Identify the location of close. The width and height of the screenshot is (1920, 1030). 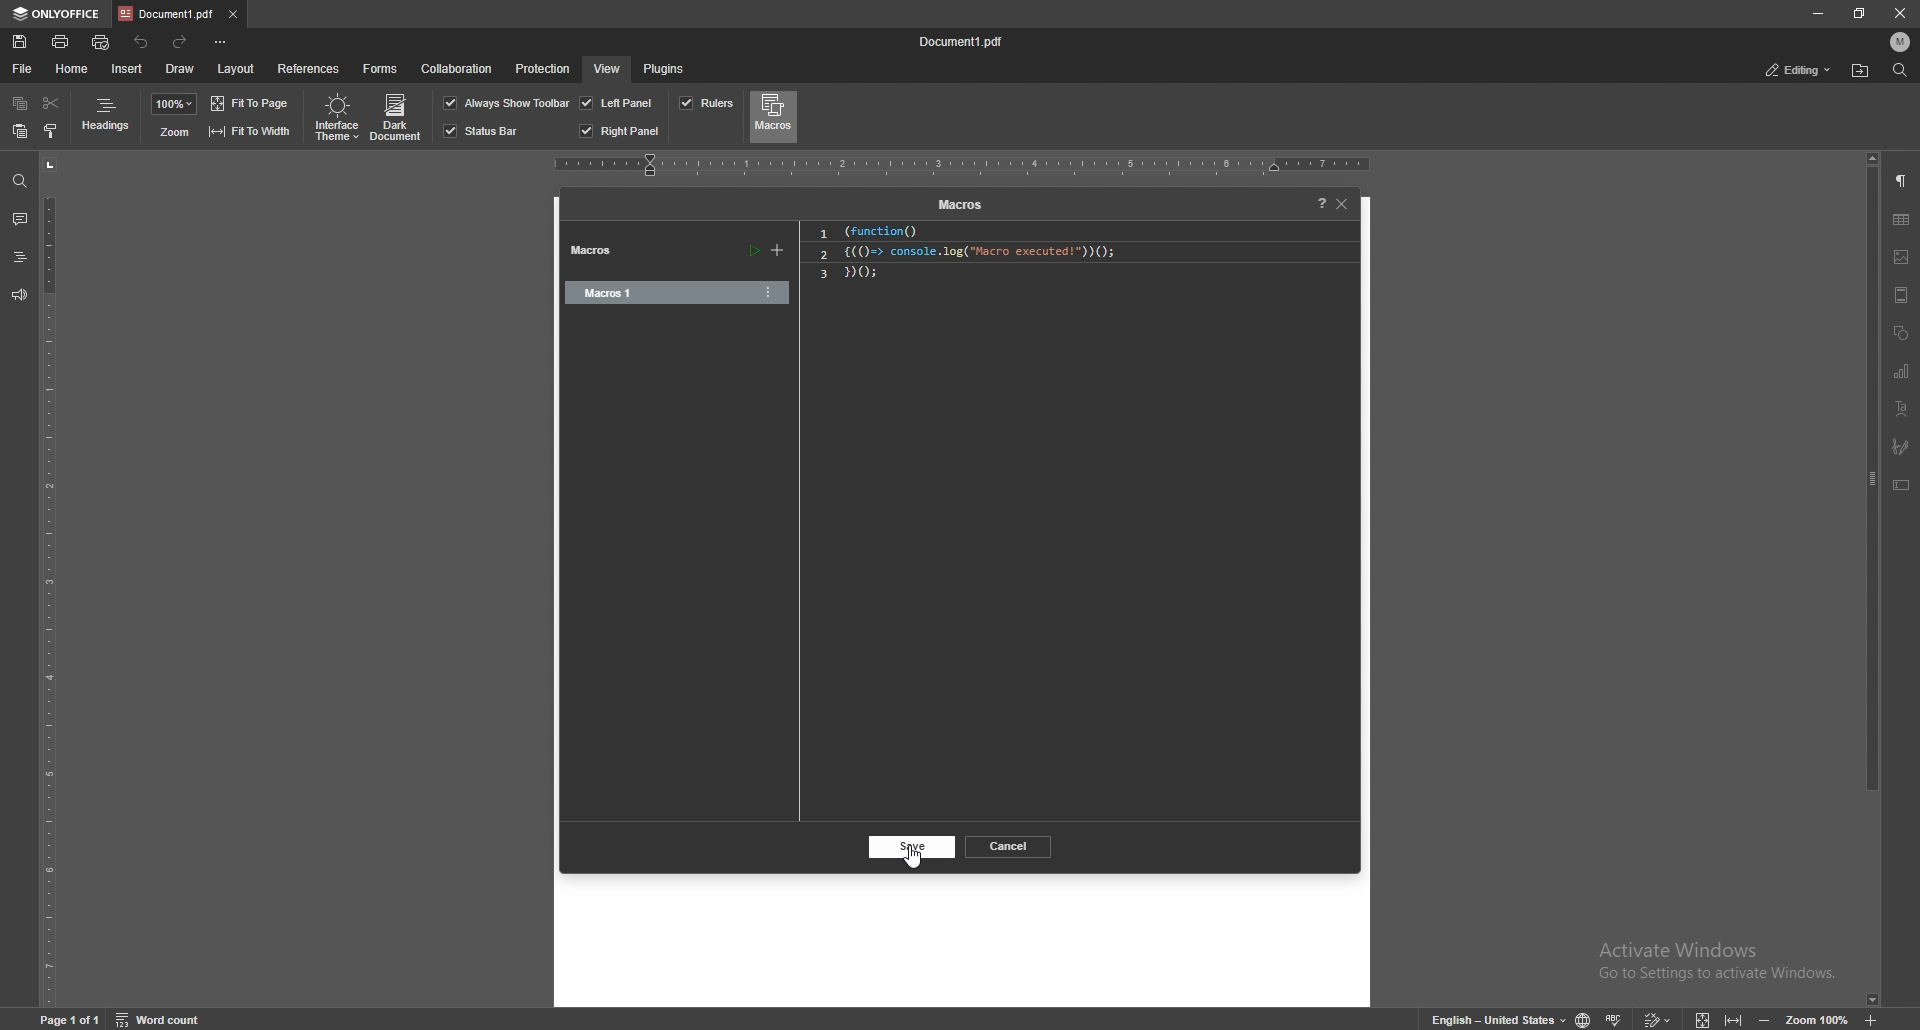
(1904, 13).